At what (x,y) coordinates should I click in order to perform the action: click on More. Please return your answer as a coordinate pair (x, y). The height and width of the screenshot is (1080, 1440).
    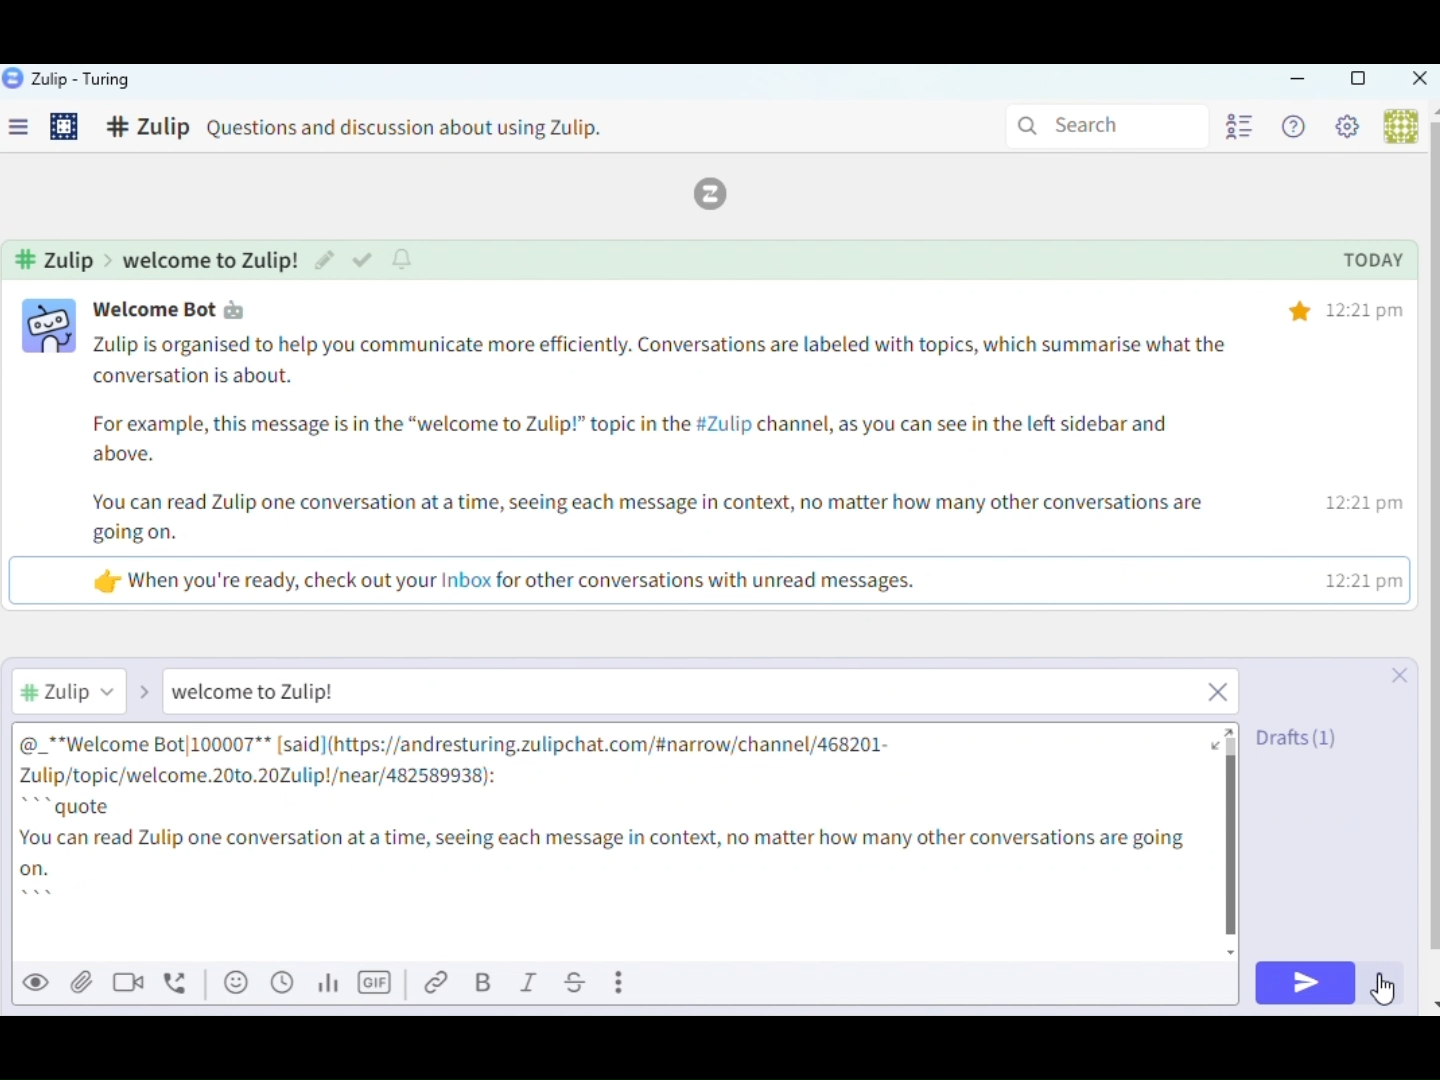
    Looking at the image, I should click on (623, 981).